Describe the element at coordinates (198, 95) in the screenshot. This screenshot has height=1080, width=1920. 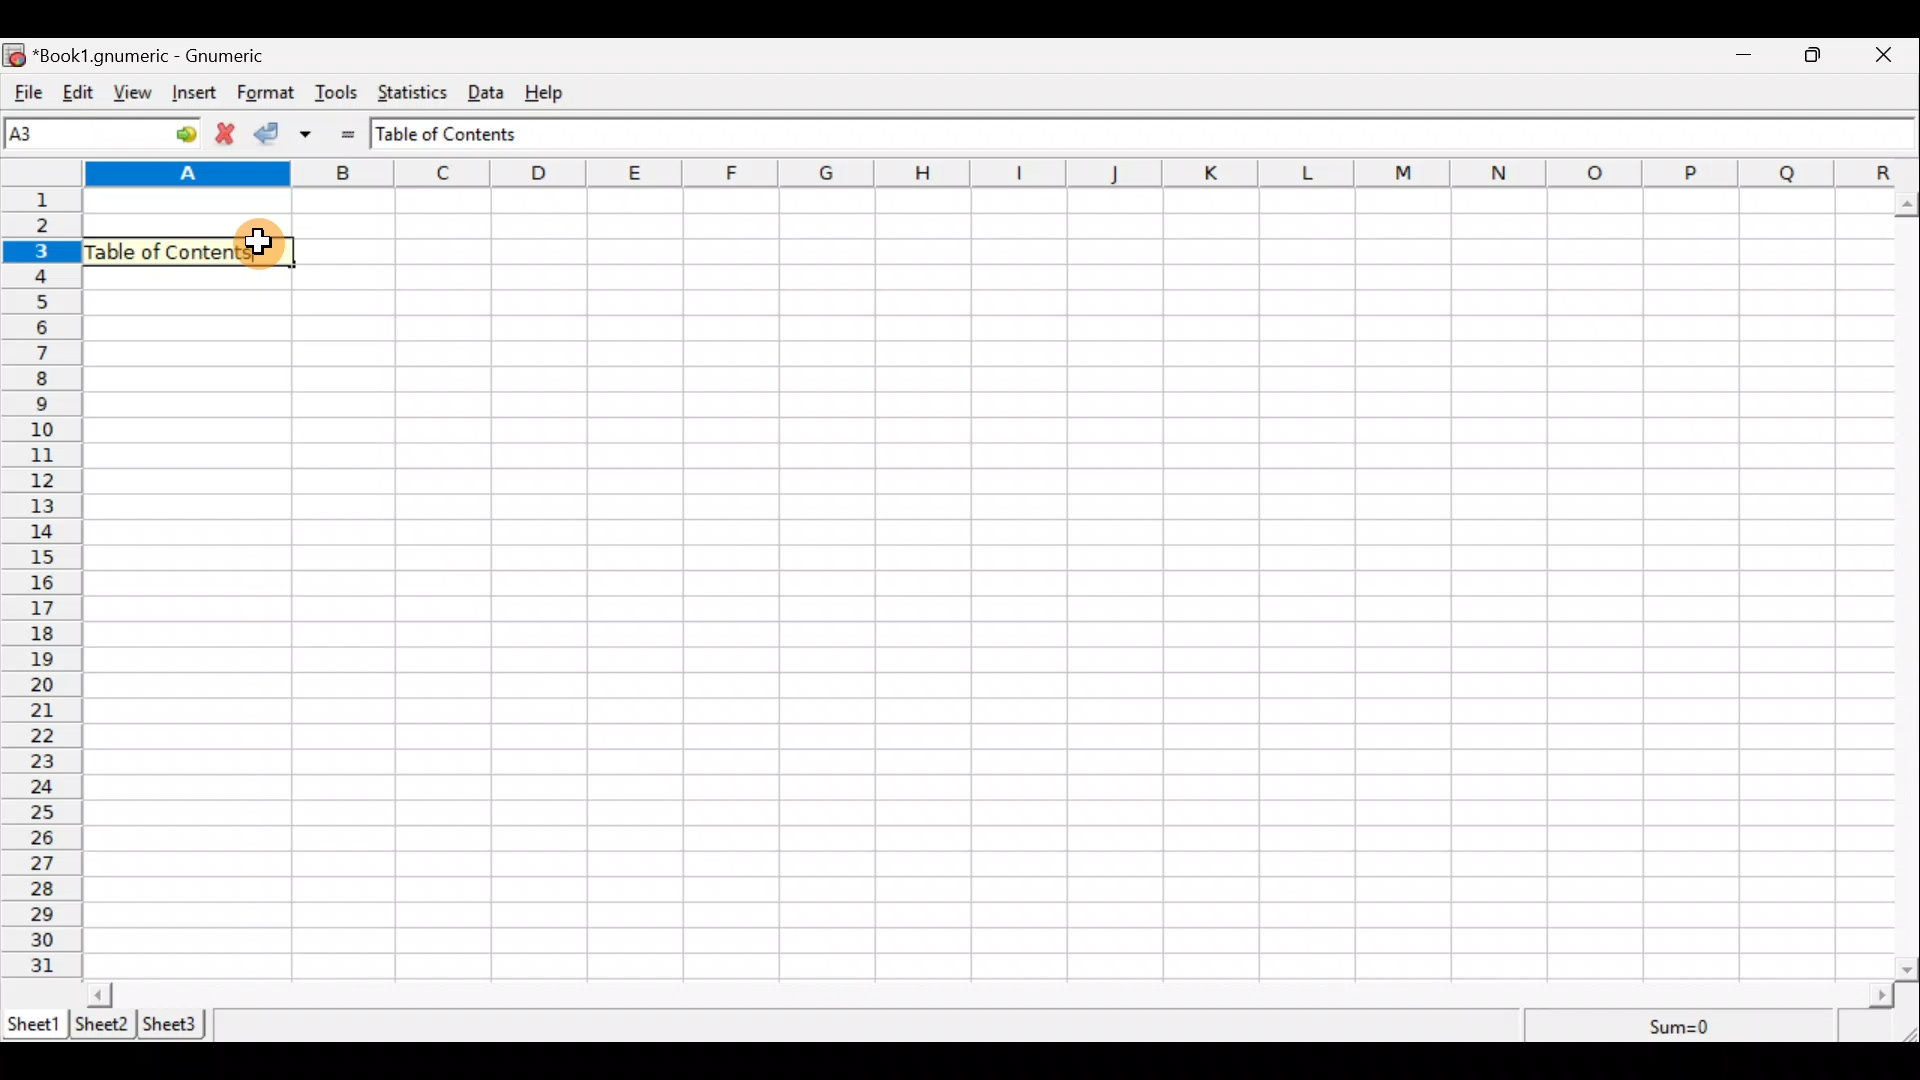
I see `Insert` at that location.